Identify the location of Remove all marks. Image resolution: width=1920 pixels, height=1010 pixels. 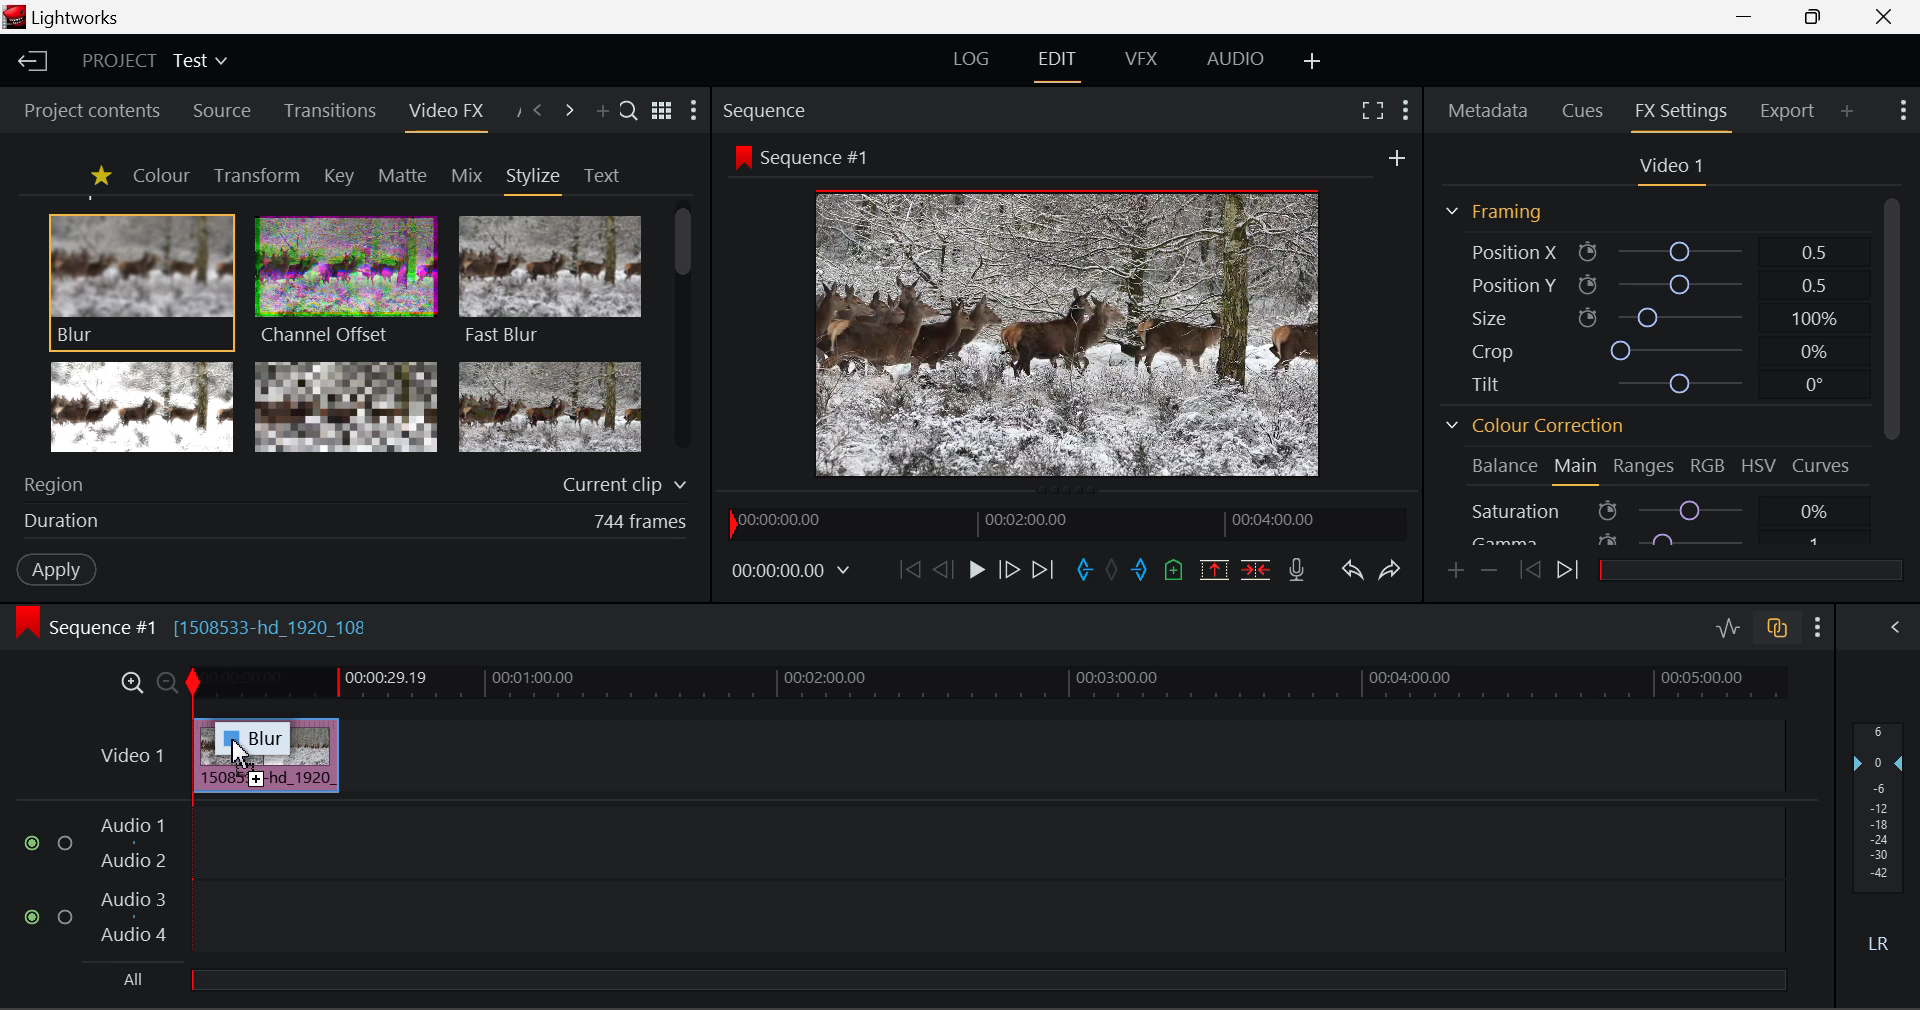
(1112, 567).